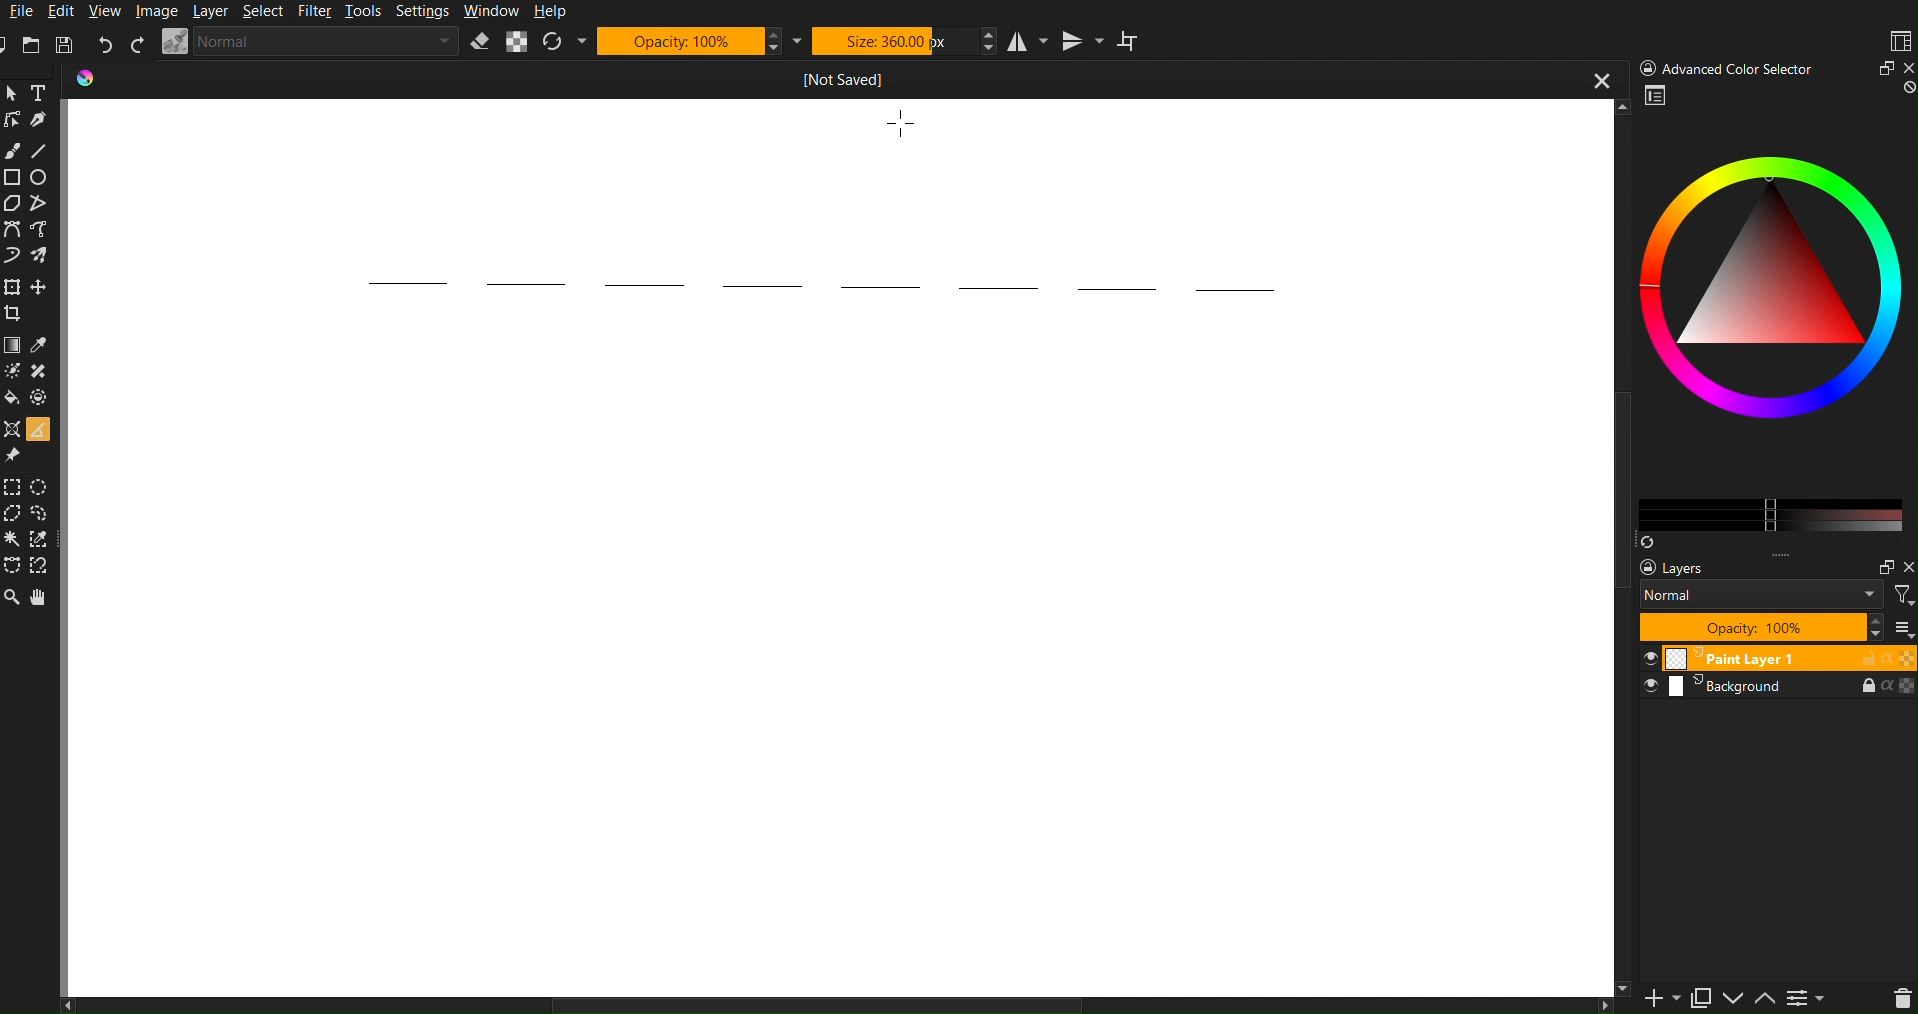 The width and height of the screenshot is (1918, 1014). What do you see at coordinates (1771, 315) in the screenshot?
I see `Advanced Color Selector` at bounding box center [1771, 315].